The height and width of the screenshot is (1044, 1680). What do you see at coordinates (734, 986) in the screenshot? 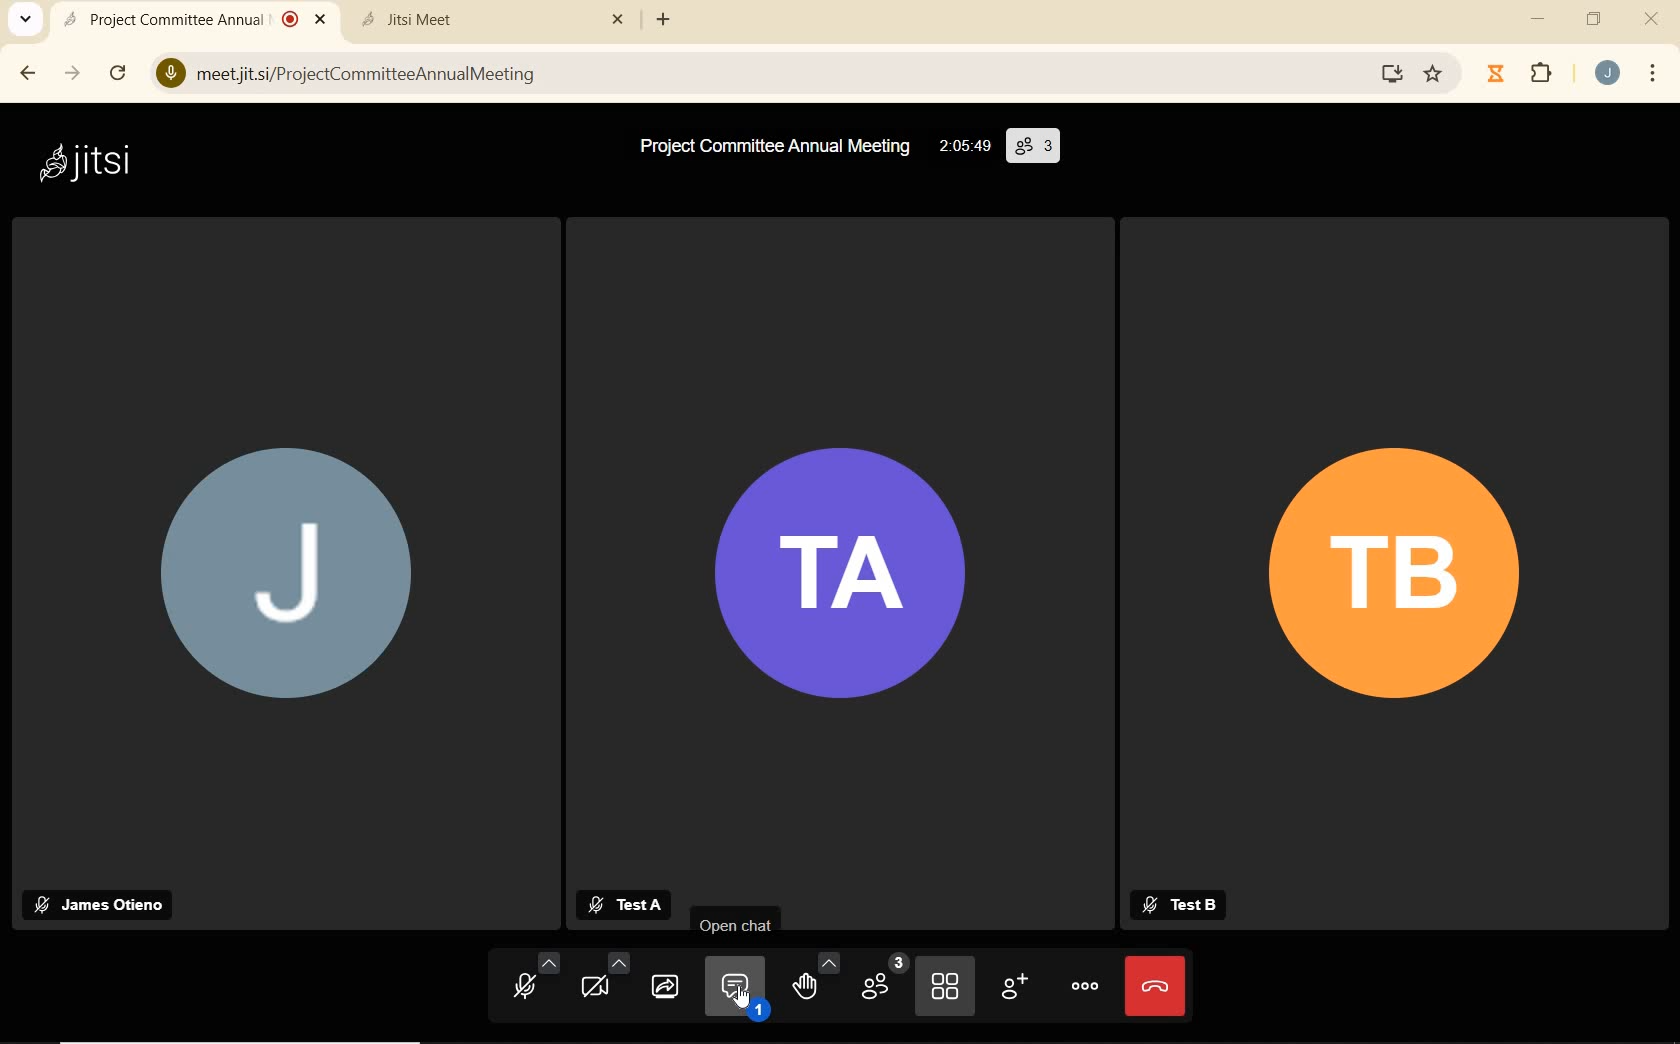
I see `open chat` at bounding box center [734, 986].